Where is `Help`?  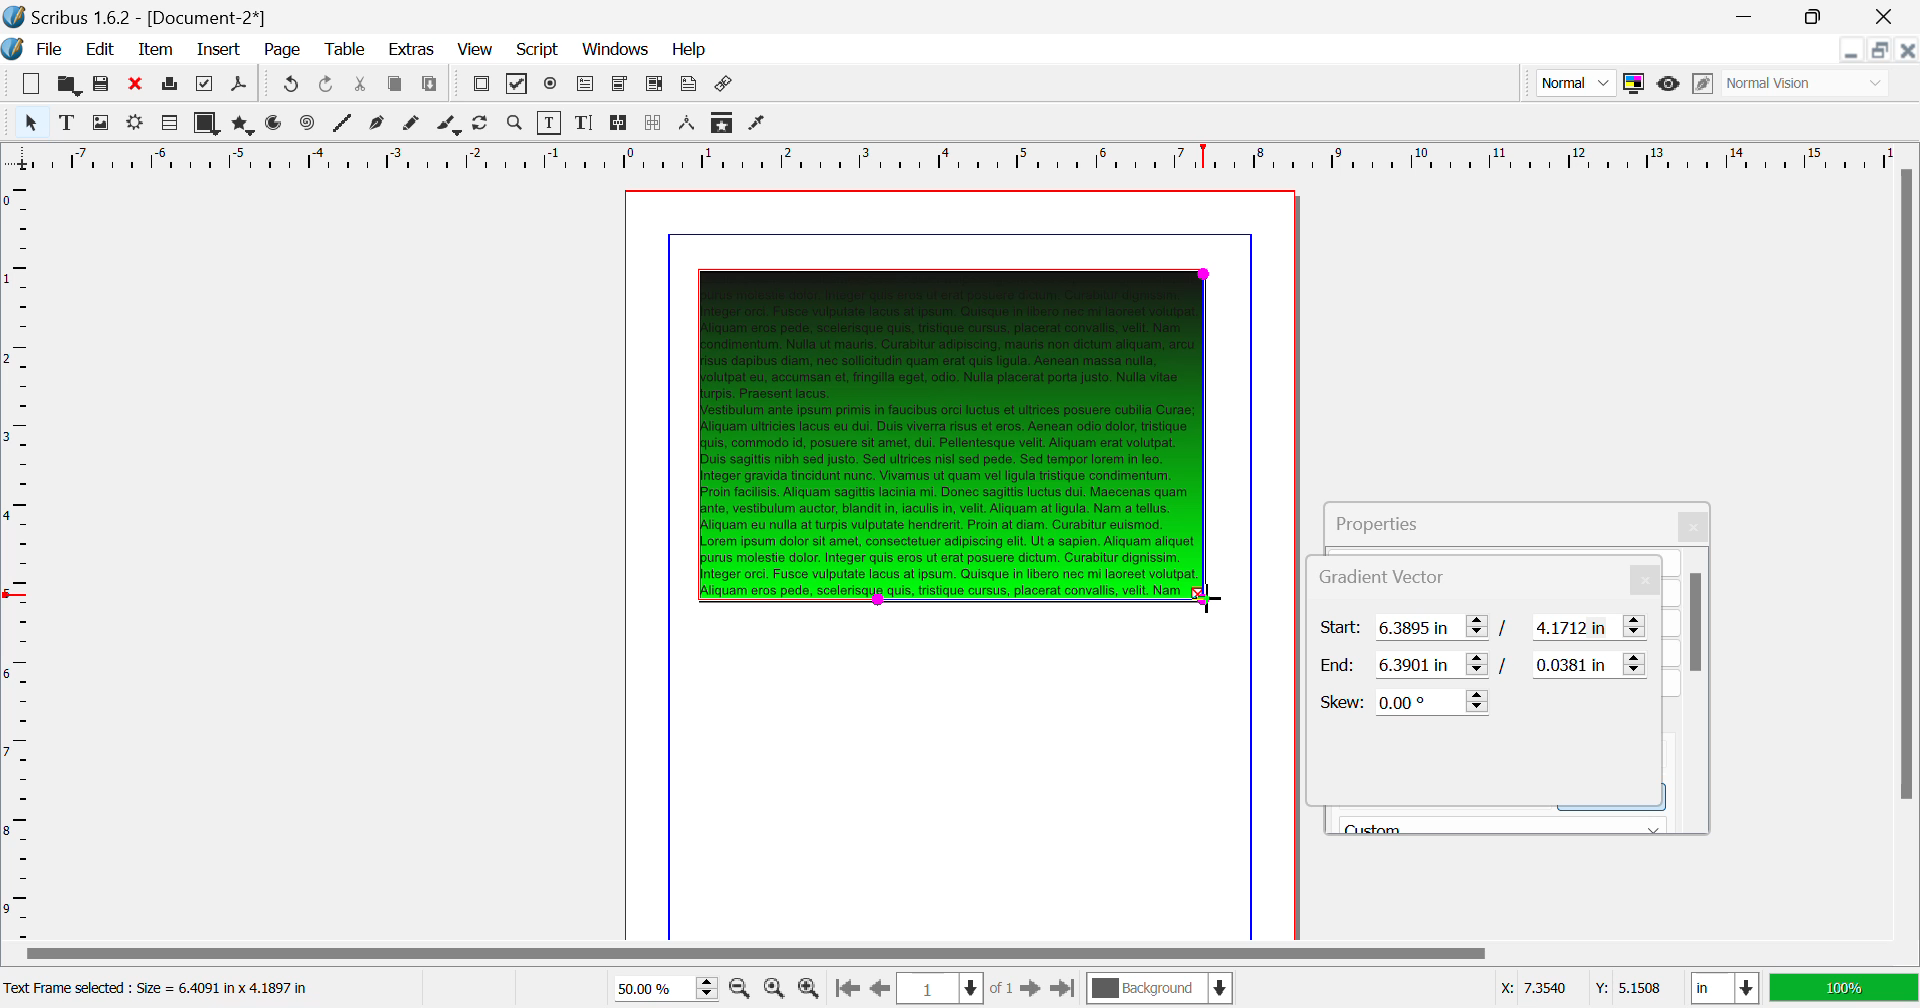
Help is located at coordinates (691, 50).